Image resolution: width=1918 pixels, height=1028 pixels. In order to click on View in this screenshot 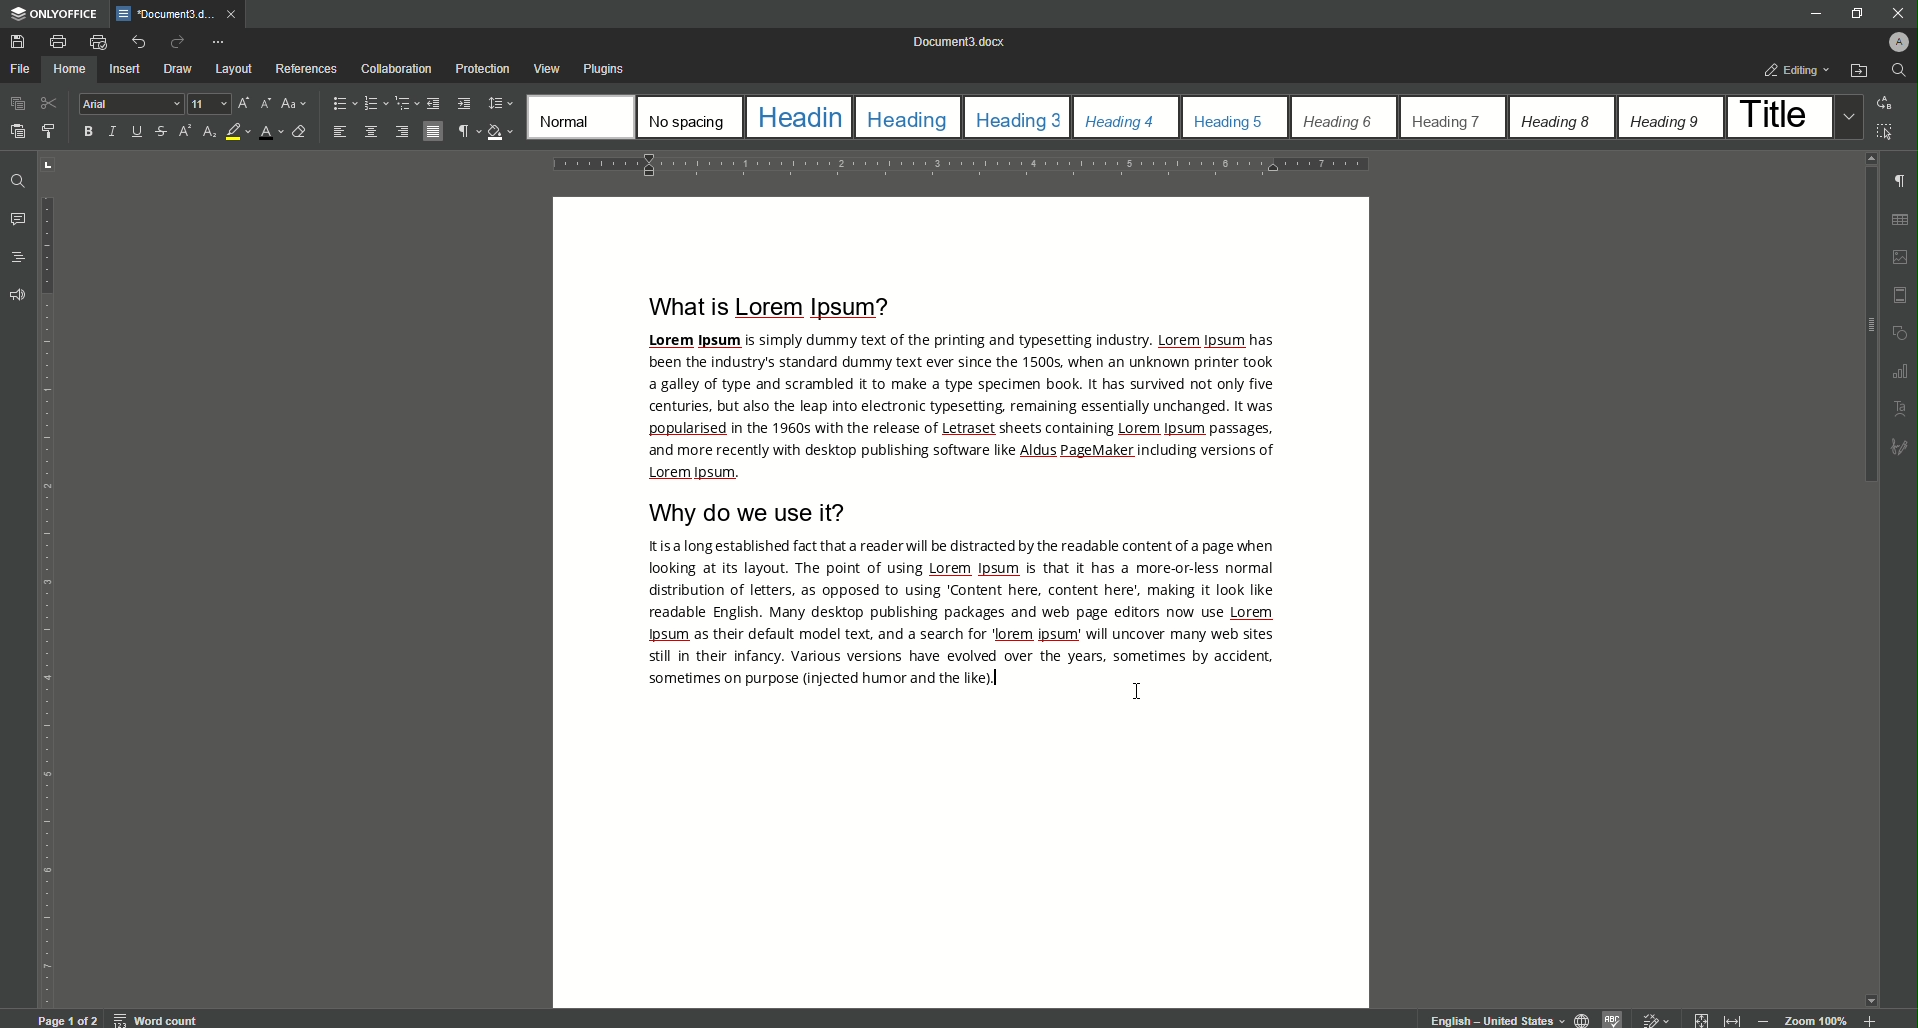, I will do `click(546, 68)`.